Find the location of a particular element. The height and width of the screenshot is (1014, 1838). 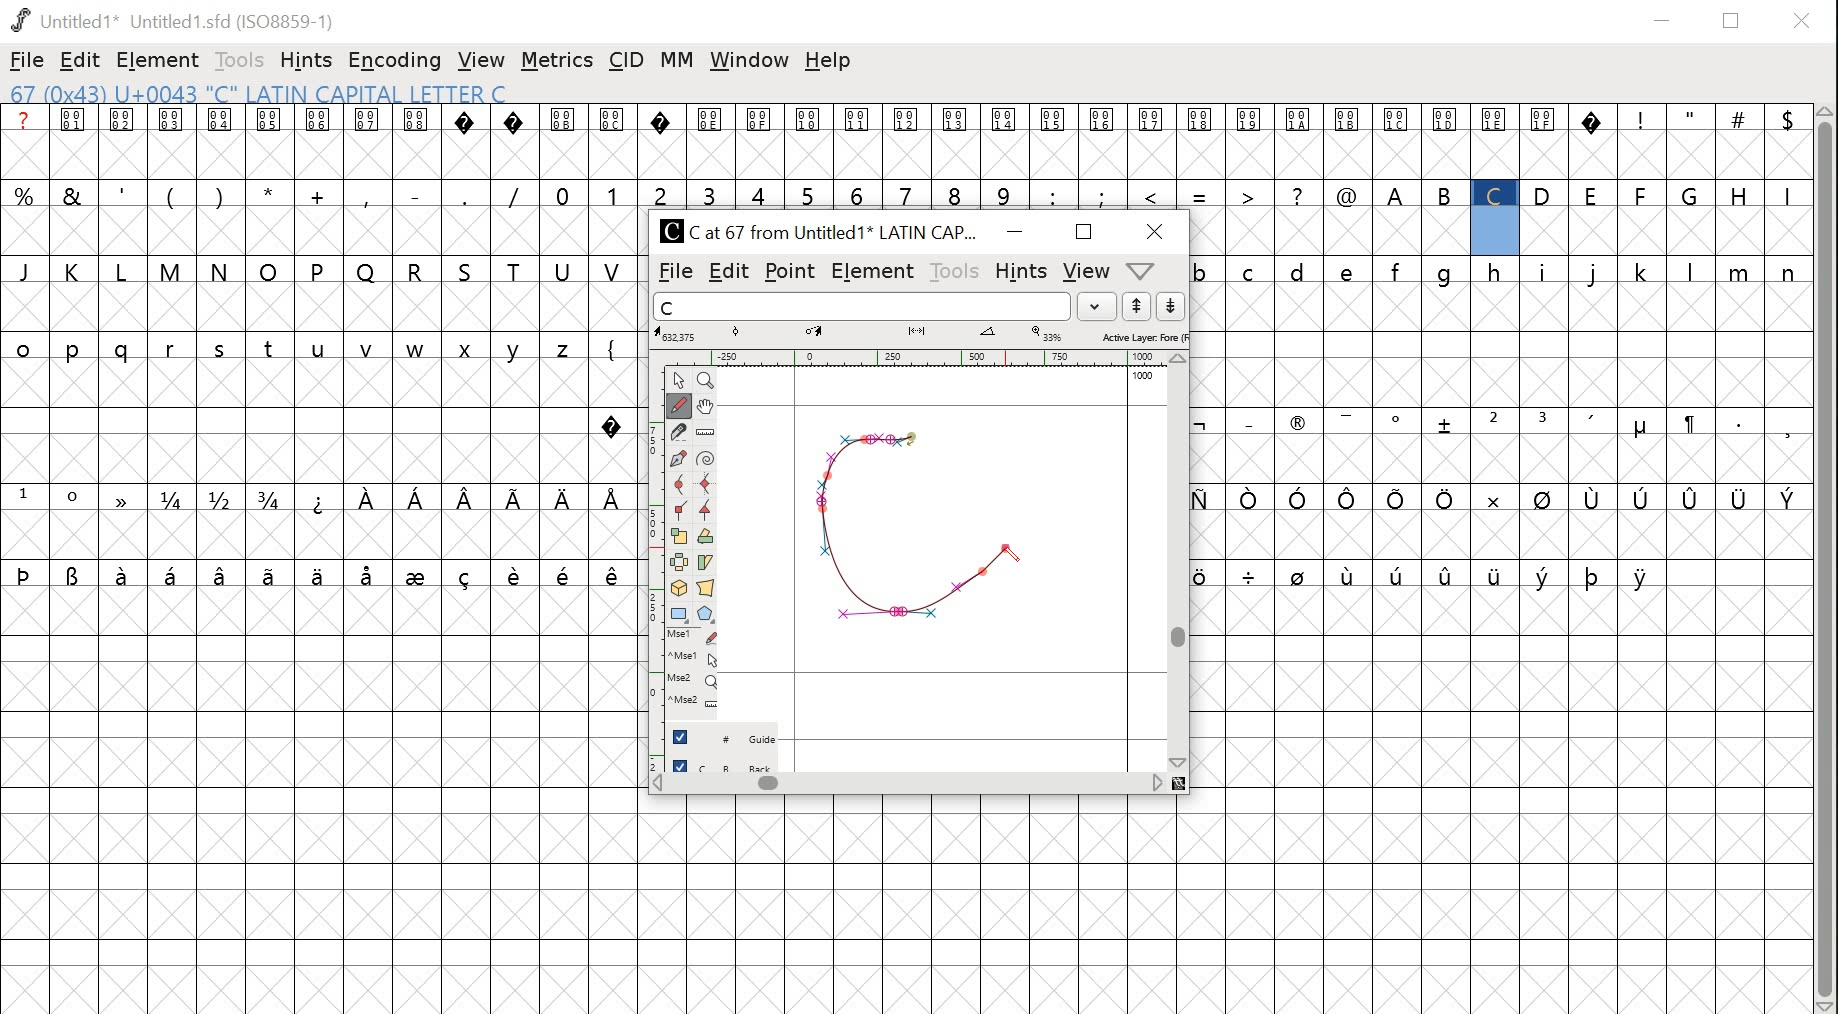

word list input field is located at coordinates (859, 306).